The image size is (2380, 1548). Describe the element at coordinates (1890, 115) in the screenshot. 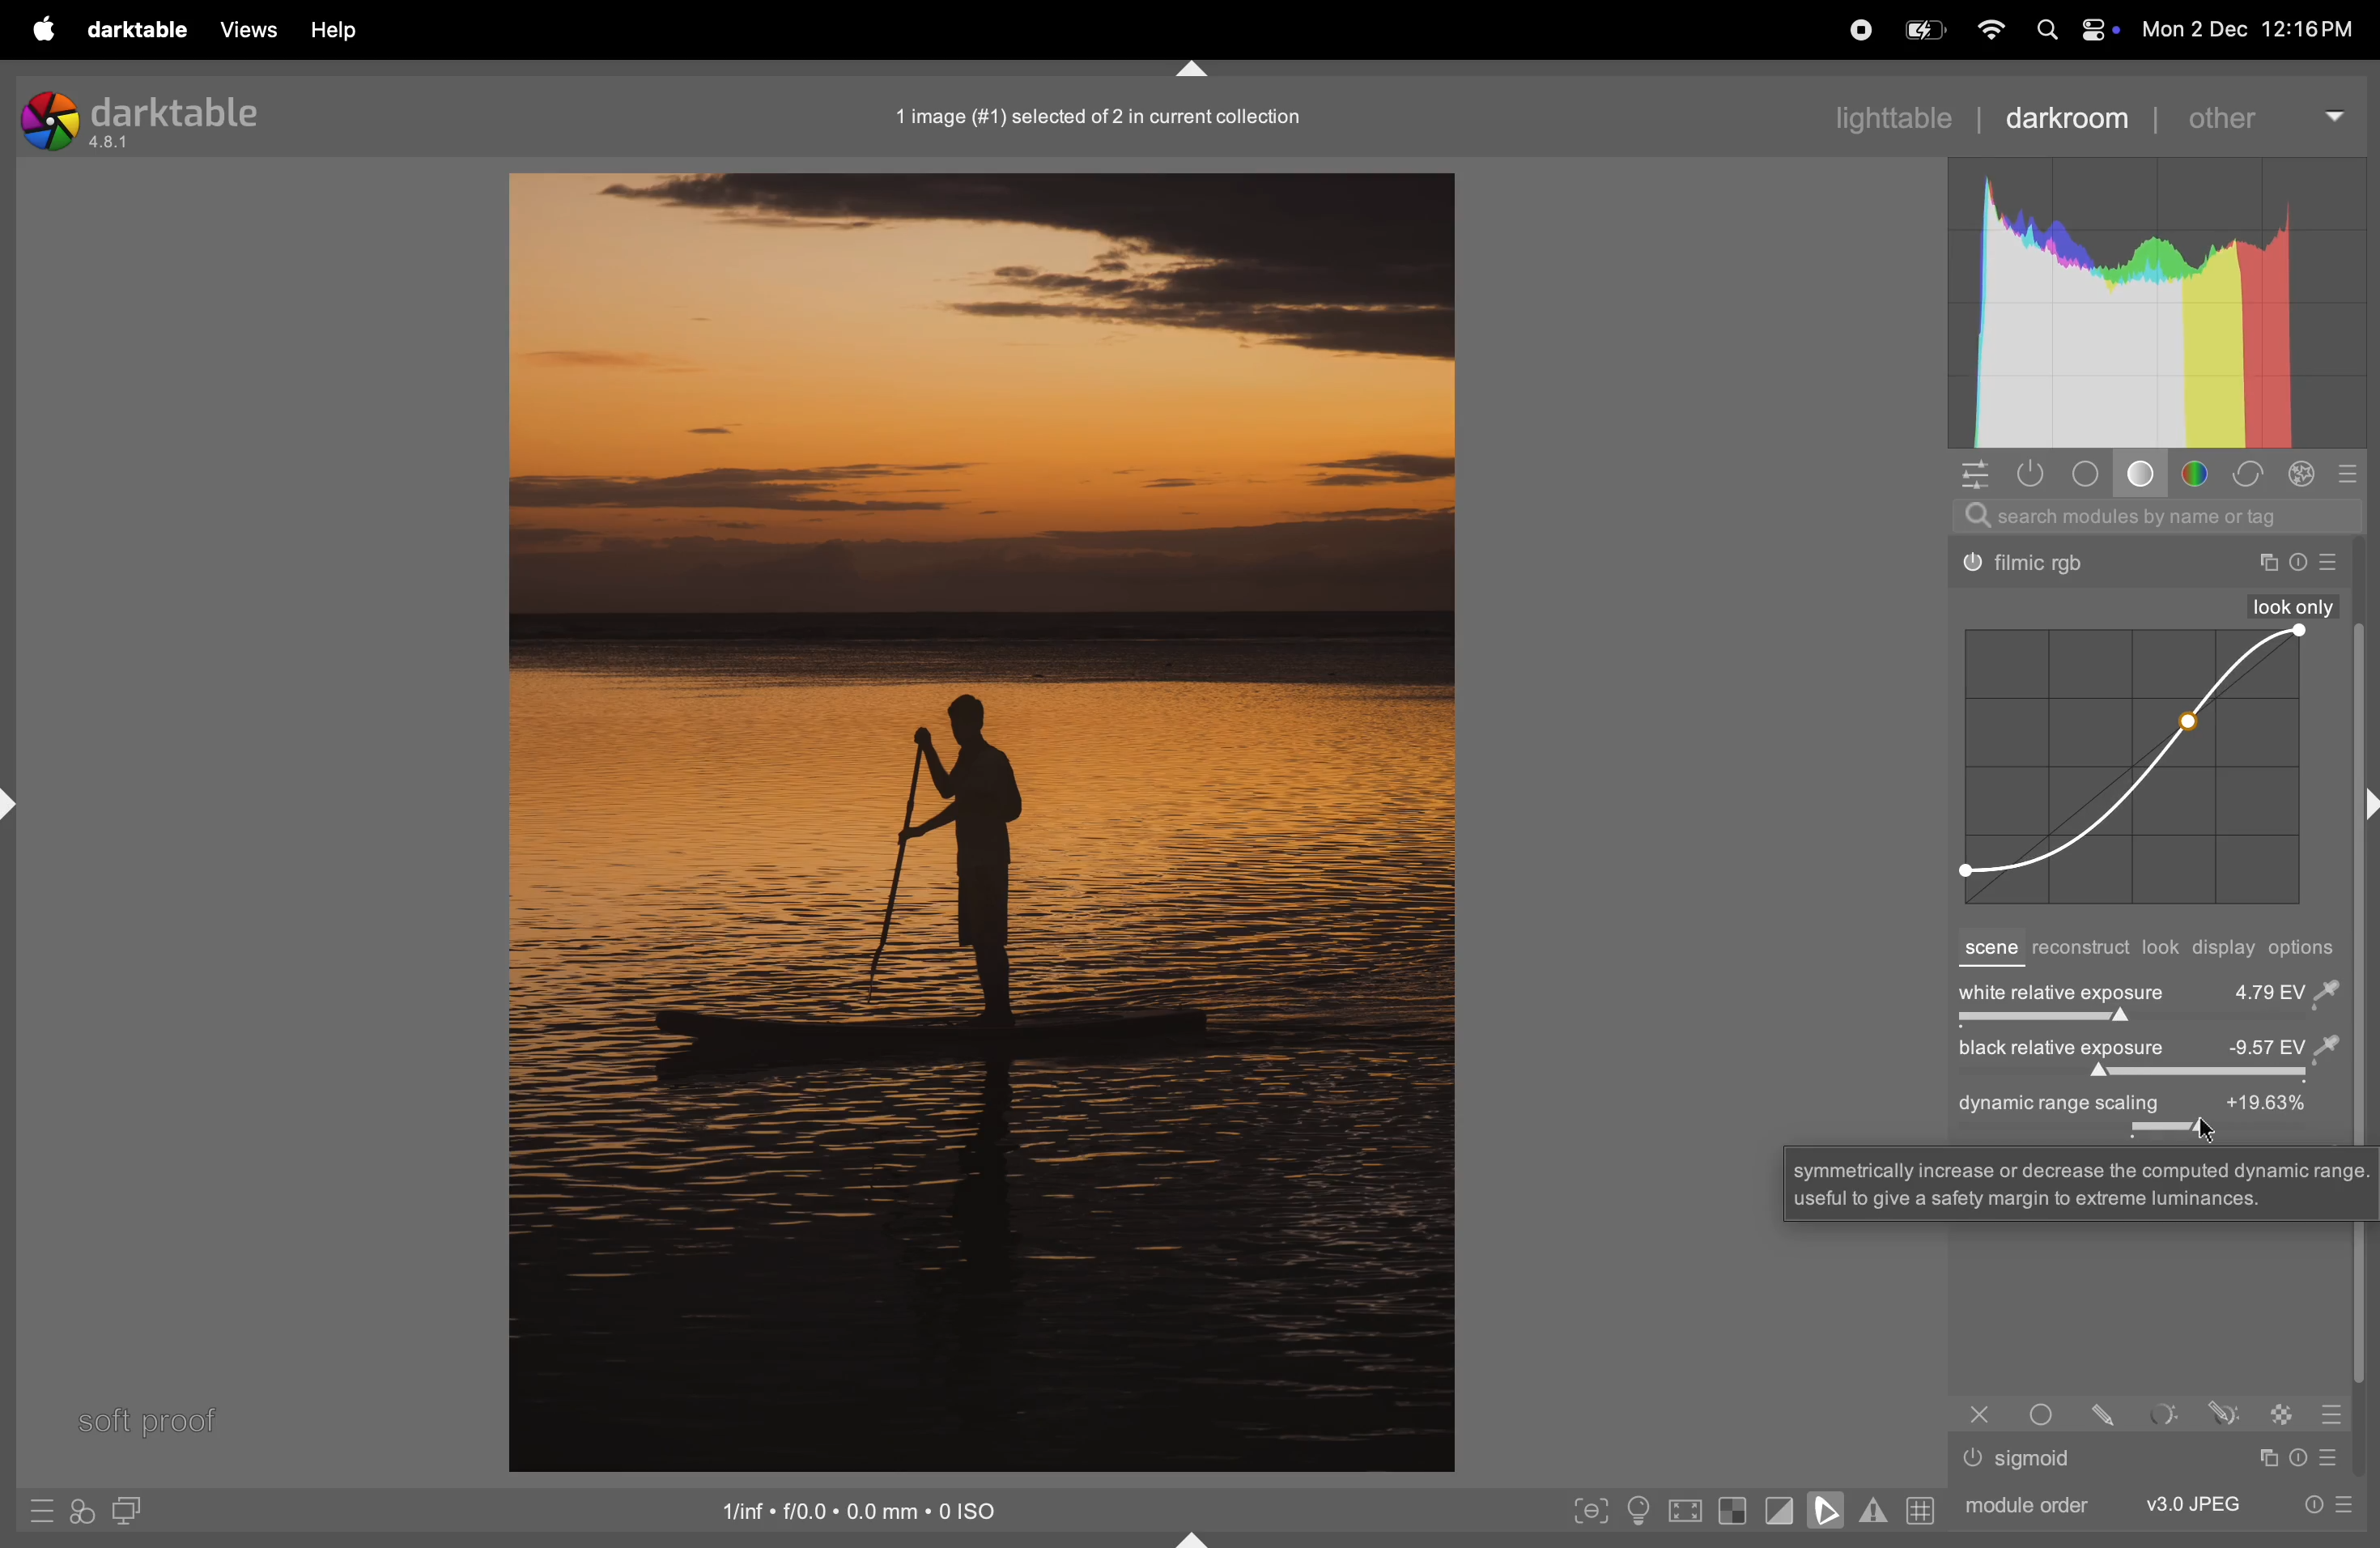

I see `lighttable` at that location.